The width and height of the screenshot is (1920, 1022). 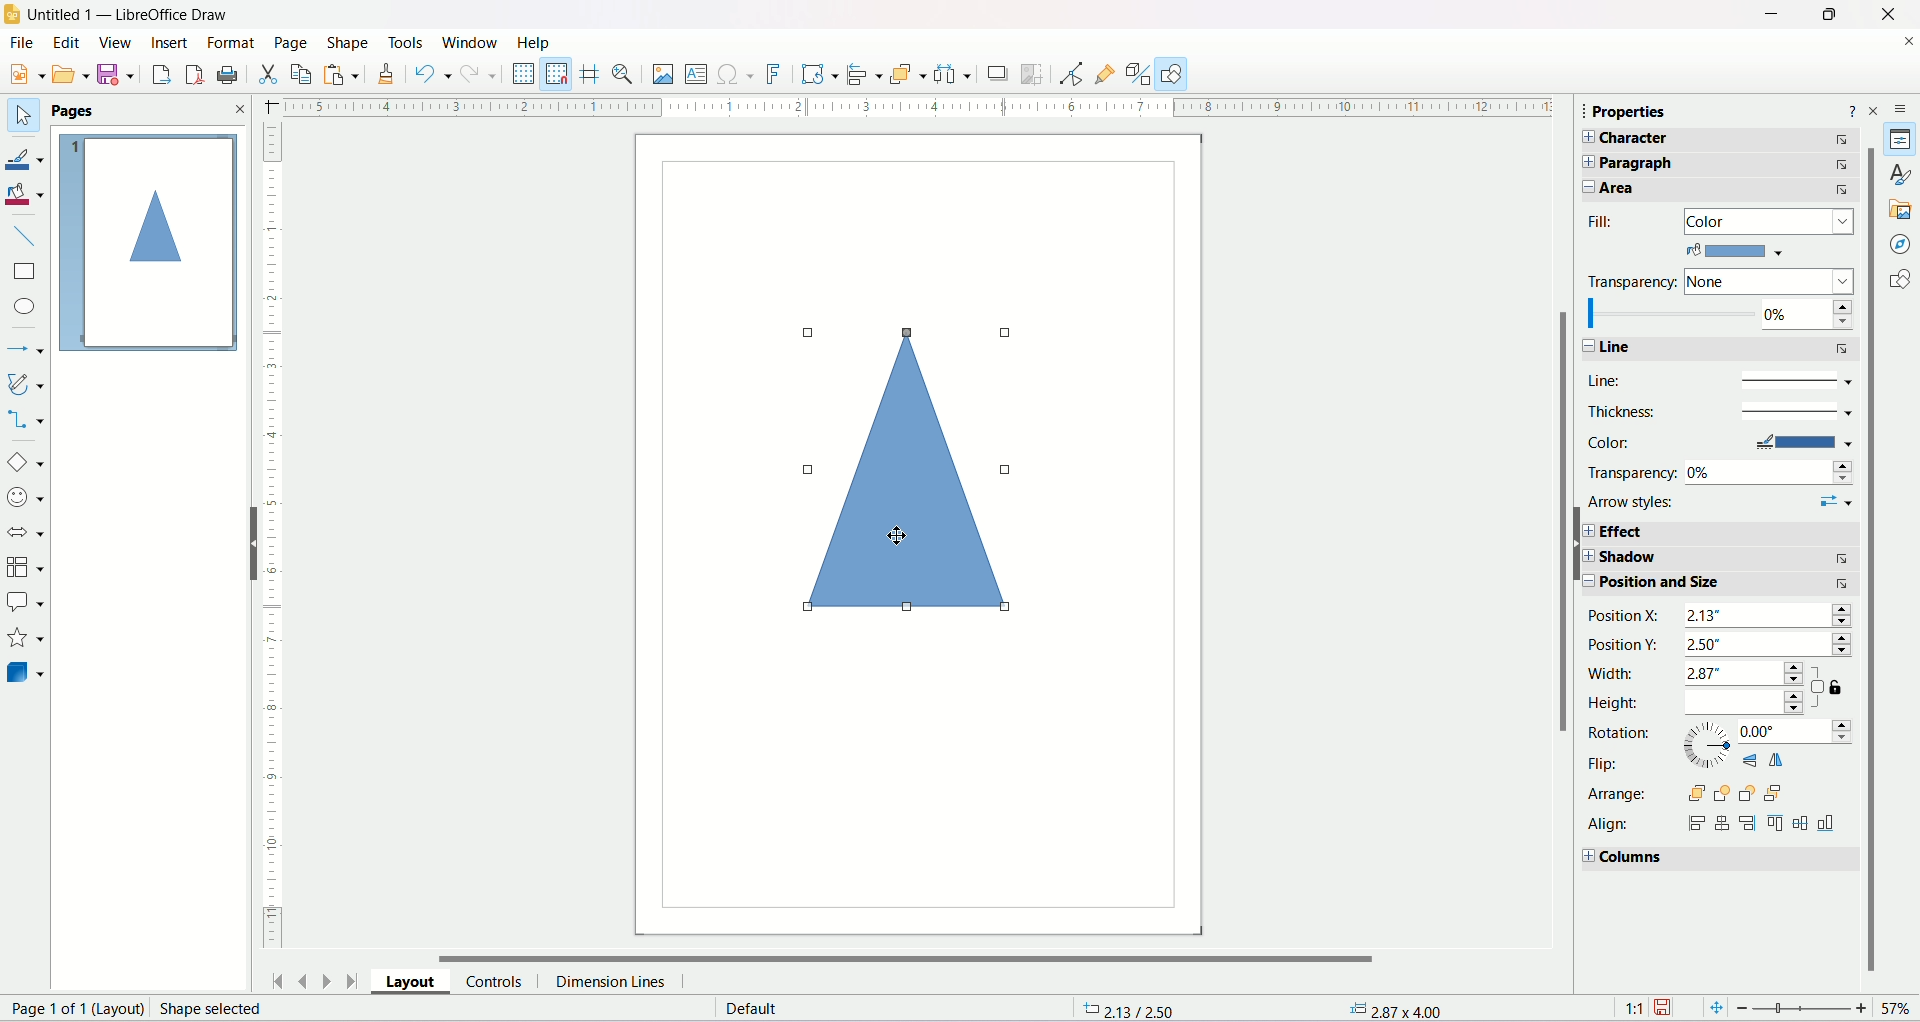 I want to click on Controls, so click(x=493, y=984).